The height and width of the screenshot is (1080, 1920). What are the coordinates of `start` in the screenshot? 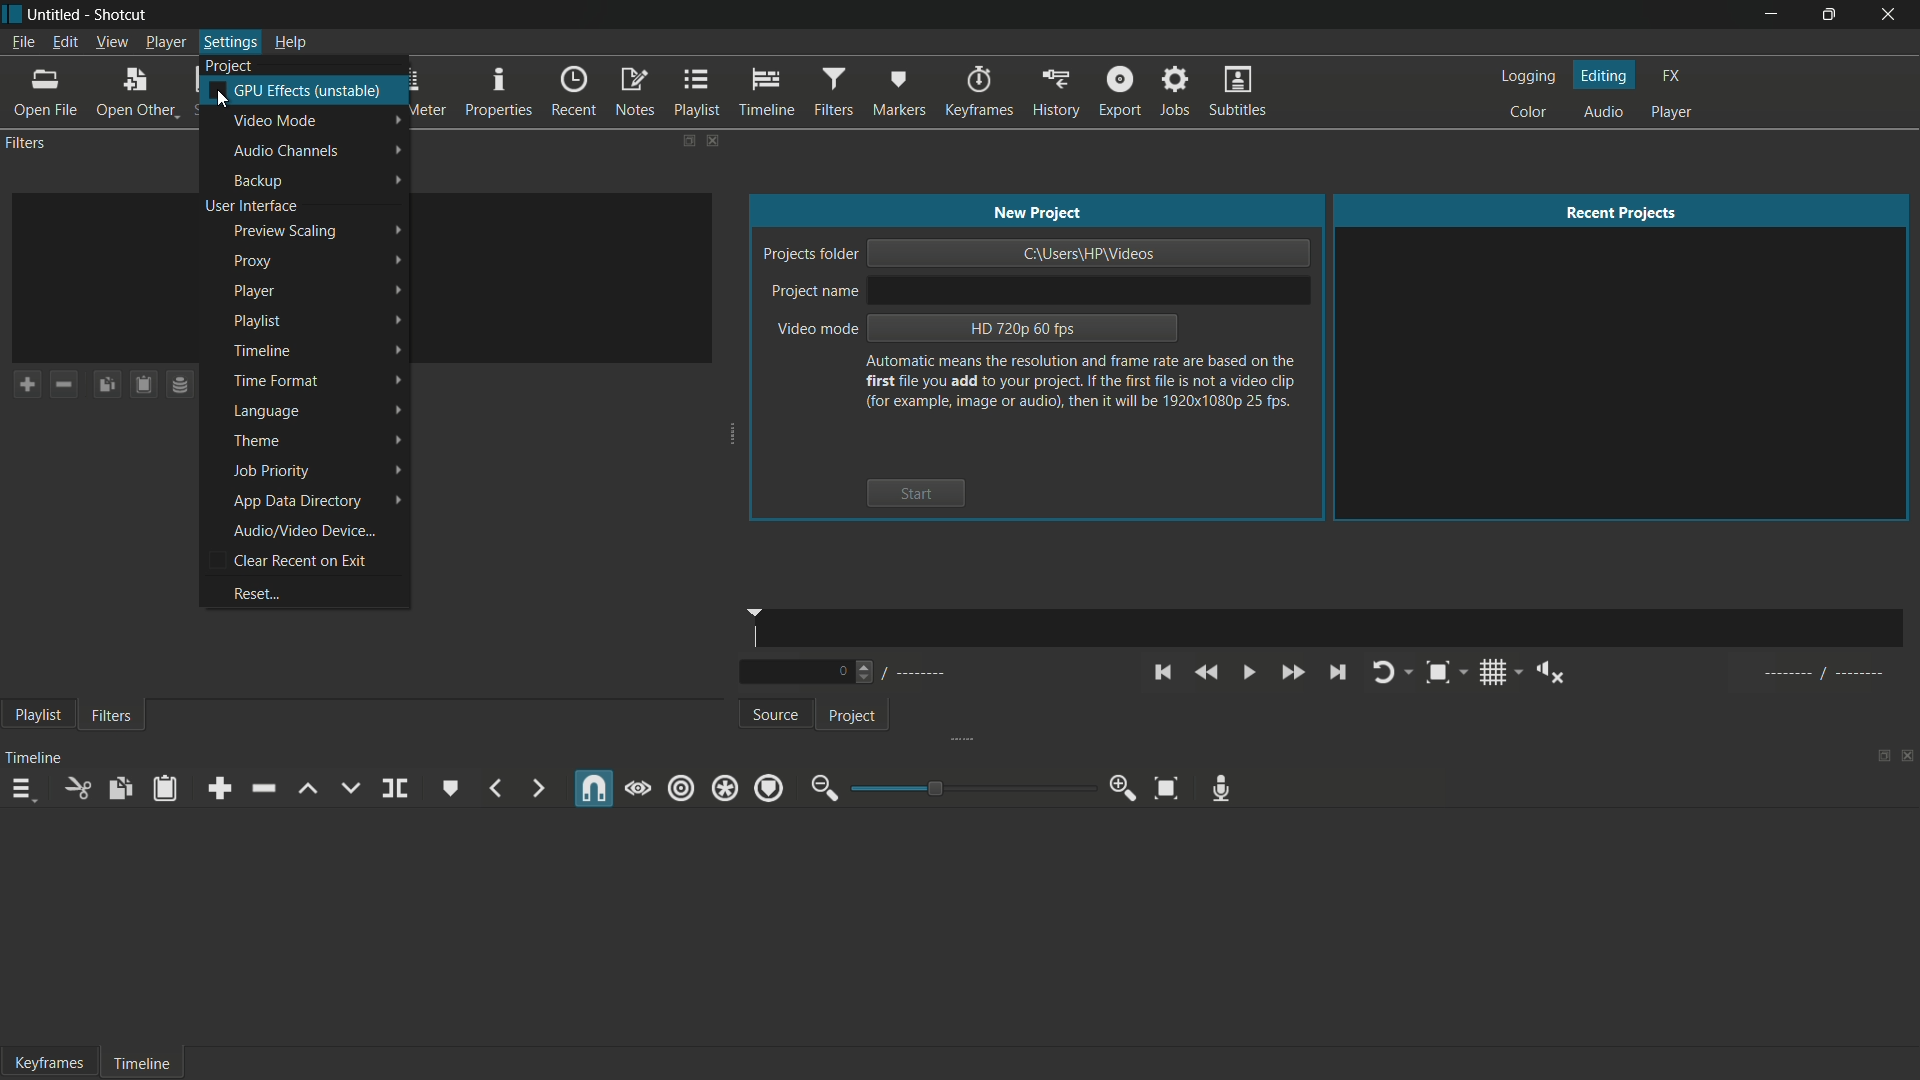 It's located at (915, 493).